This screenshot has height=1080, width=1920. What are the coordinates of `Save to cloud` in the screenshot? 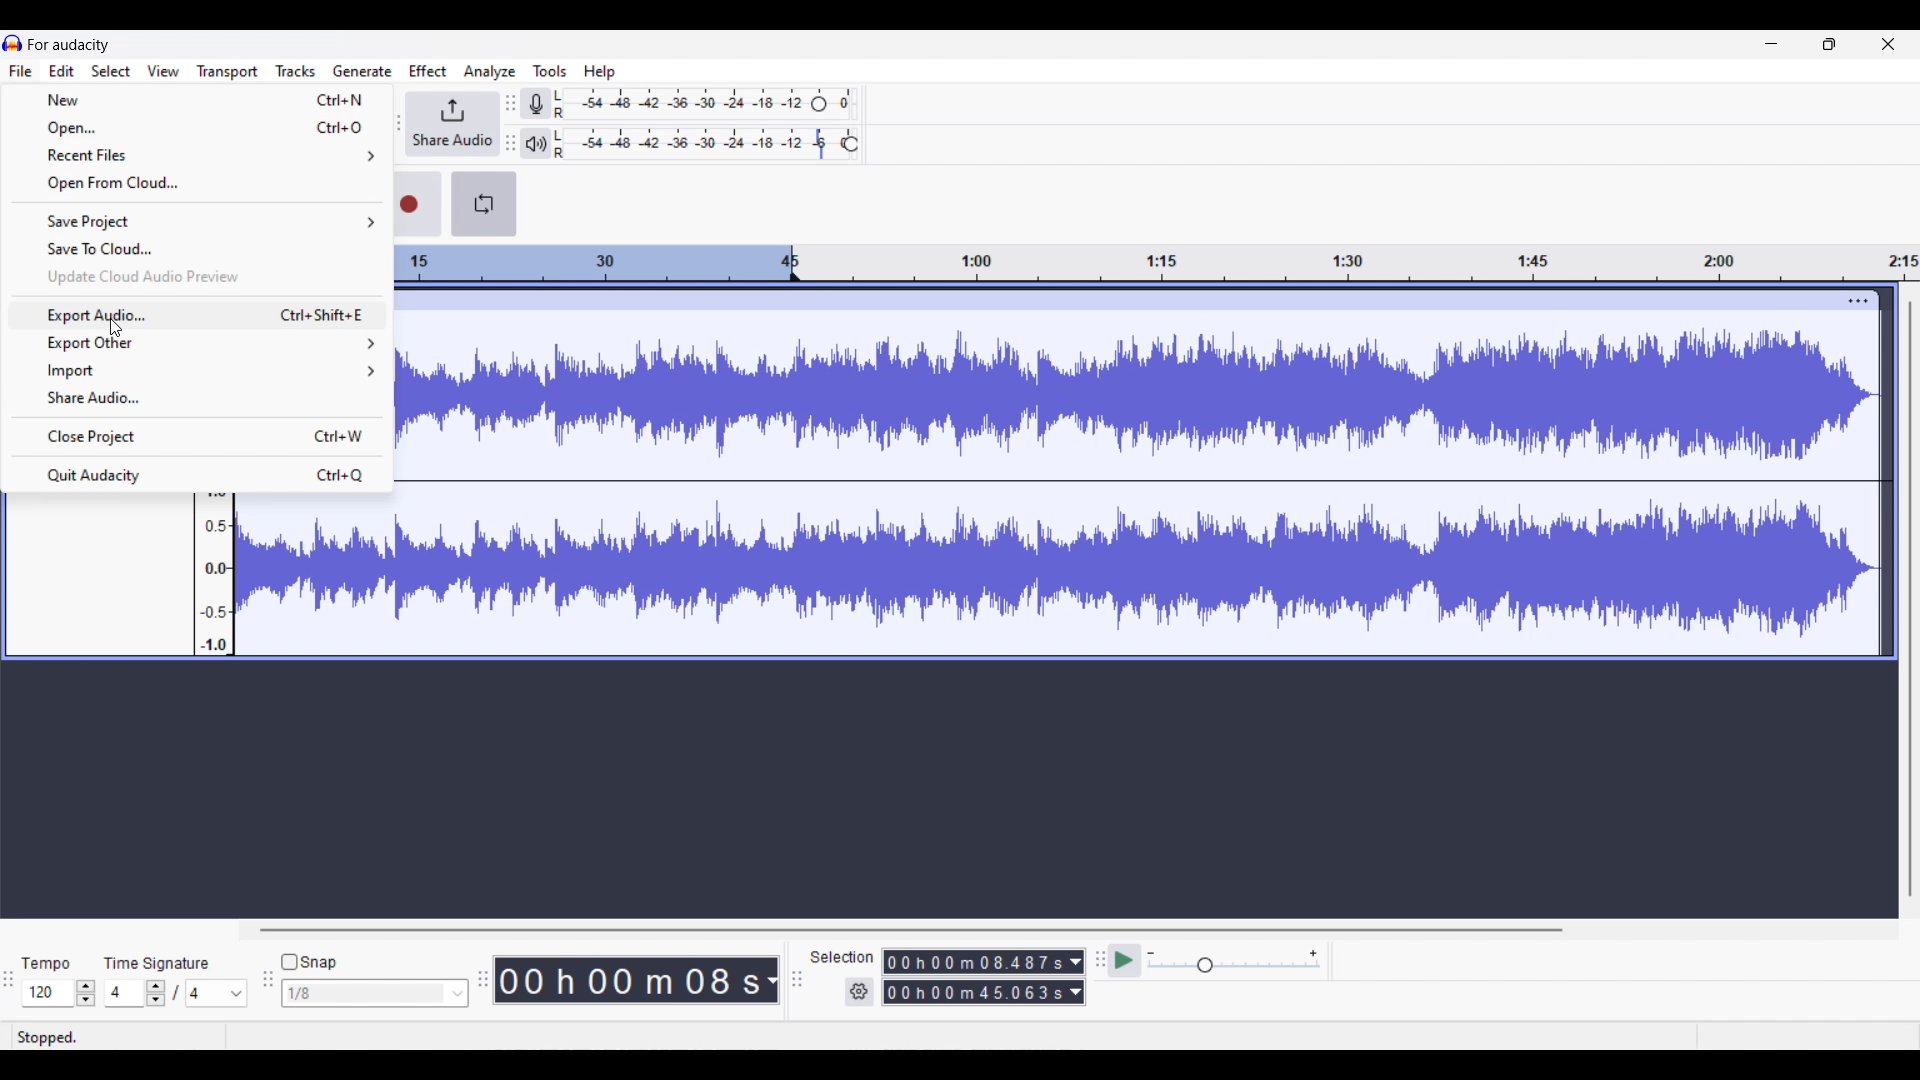 It's located at (199, 249).